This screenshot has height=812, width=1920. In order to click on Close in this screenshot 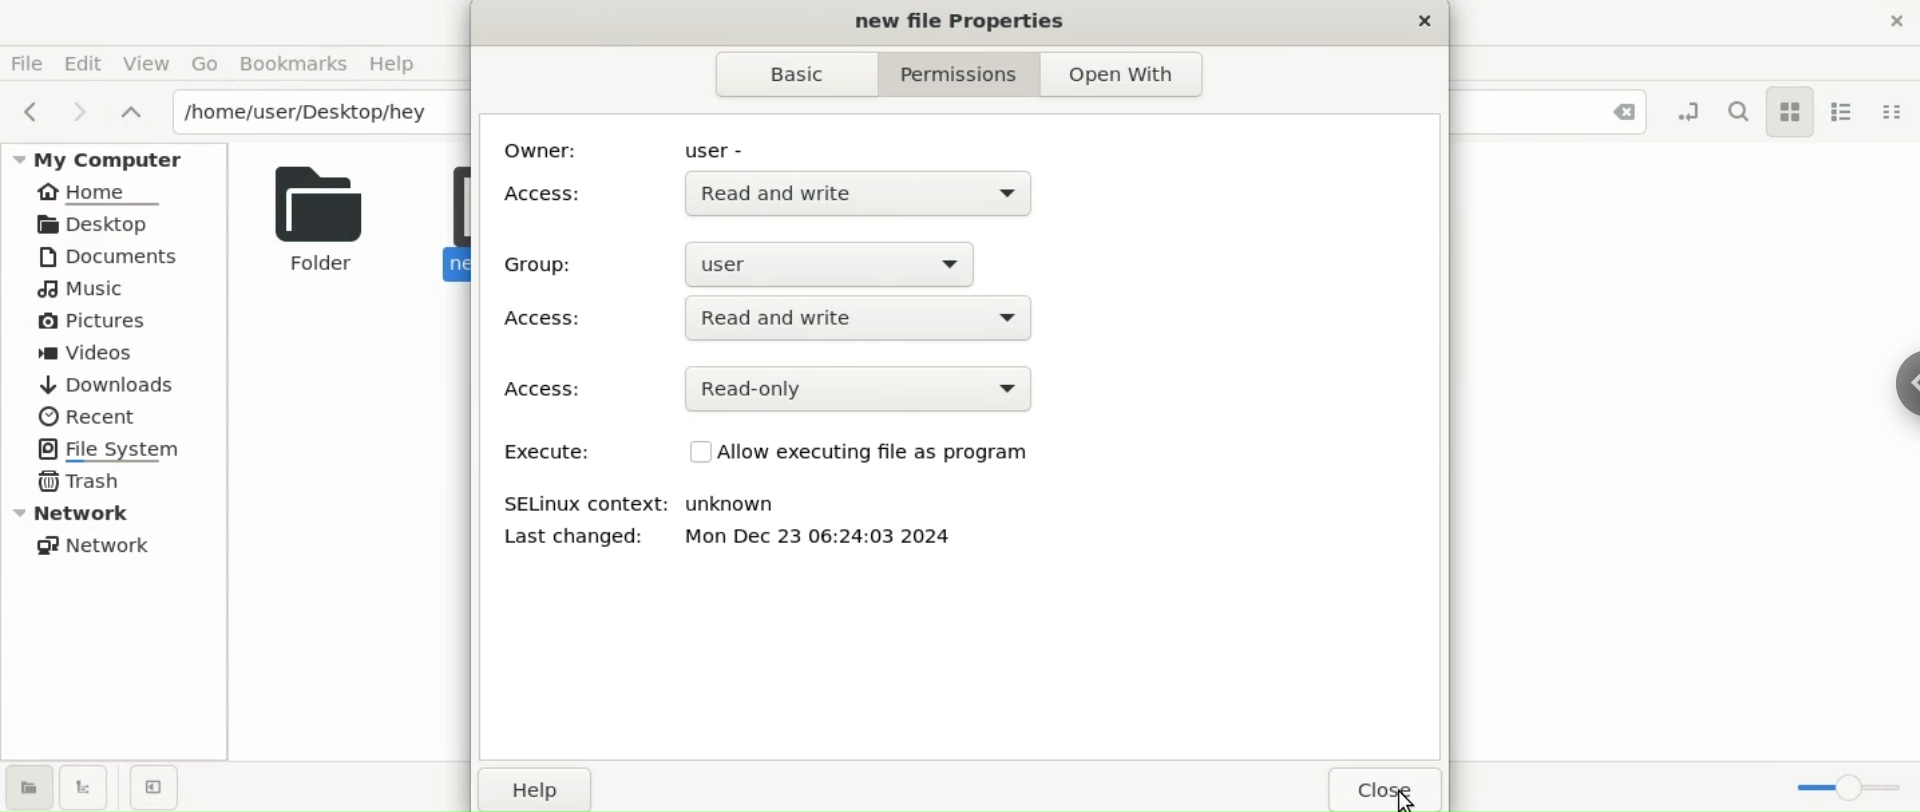, I will do `click(1623, 112)`.